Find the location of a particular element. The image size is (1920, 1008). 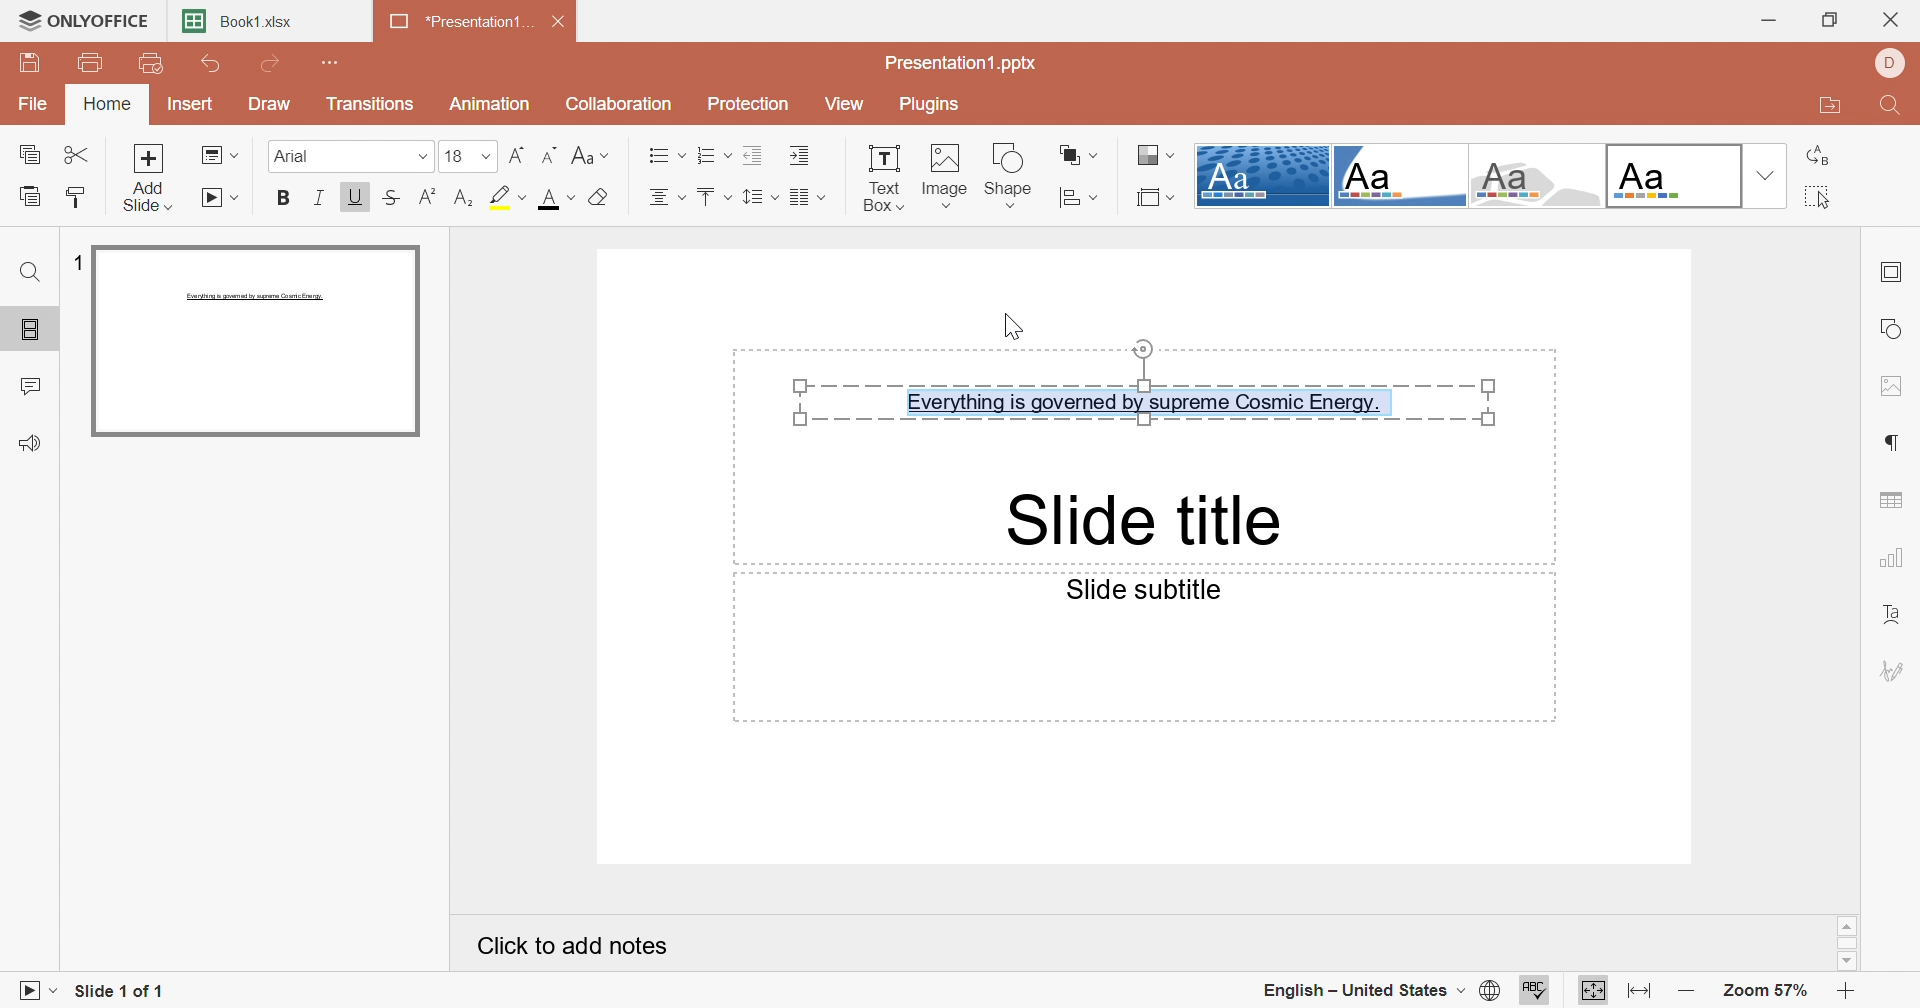

Decrement font size is located at coordinates (553, 155).